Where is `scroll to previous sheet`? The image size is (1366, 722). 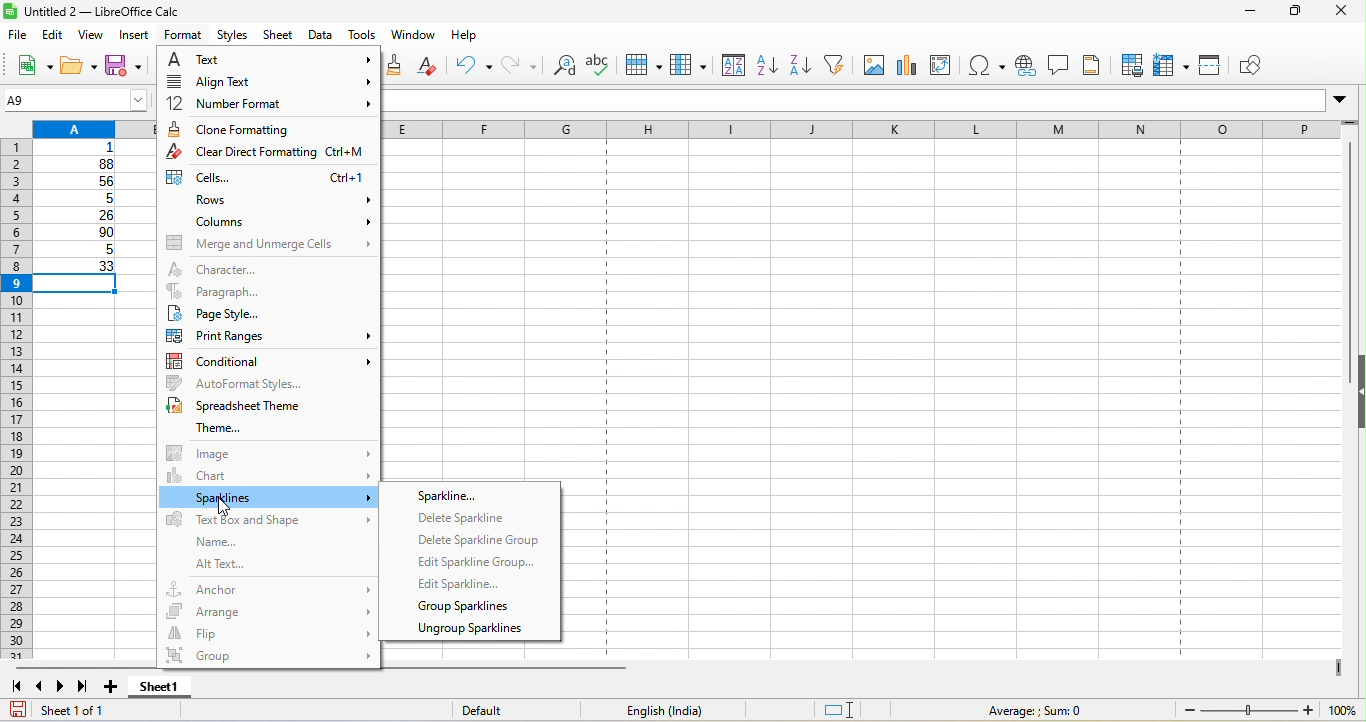
scroll to previous sheet is located at coordinates (41, 689).